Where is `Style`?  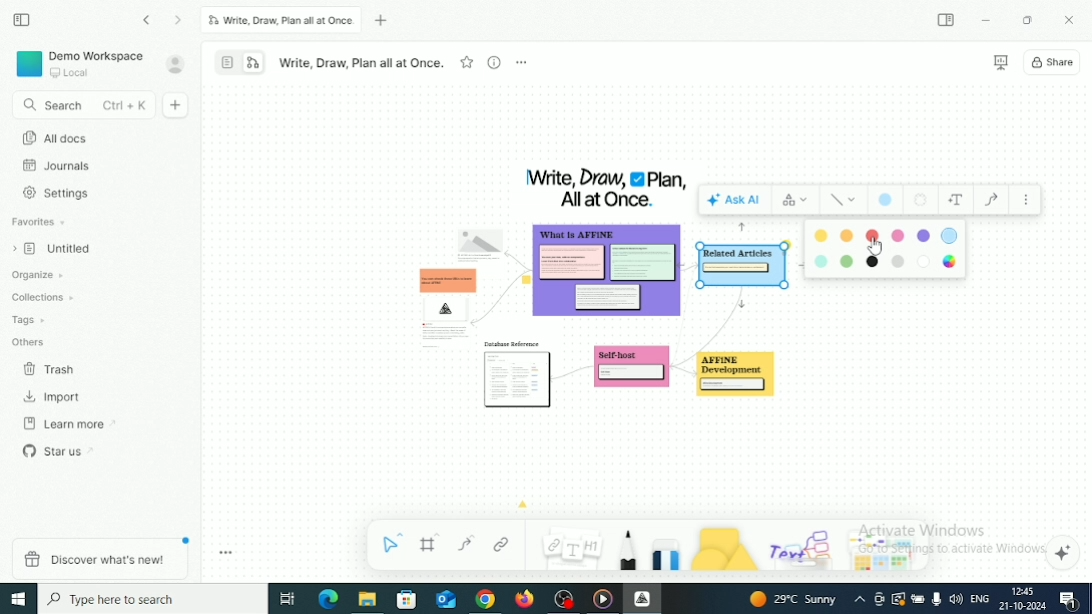 Style is located at coordinates (844, 200).